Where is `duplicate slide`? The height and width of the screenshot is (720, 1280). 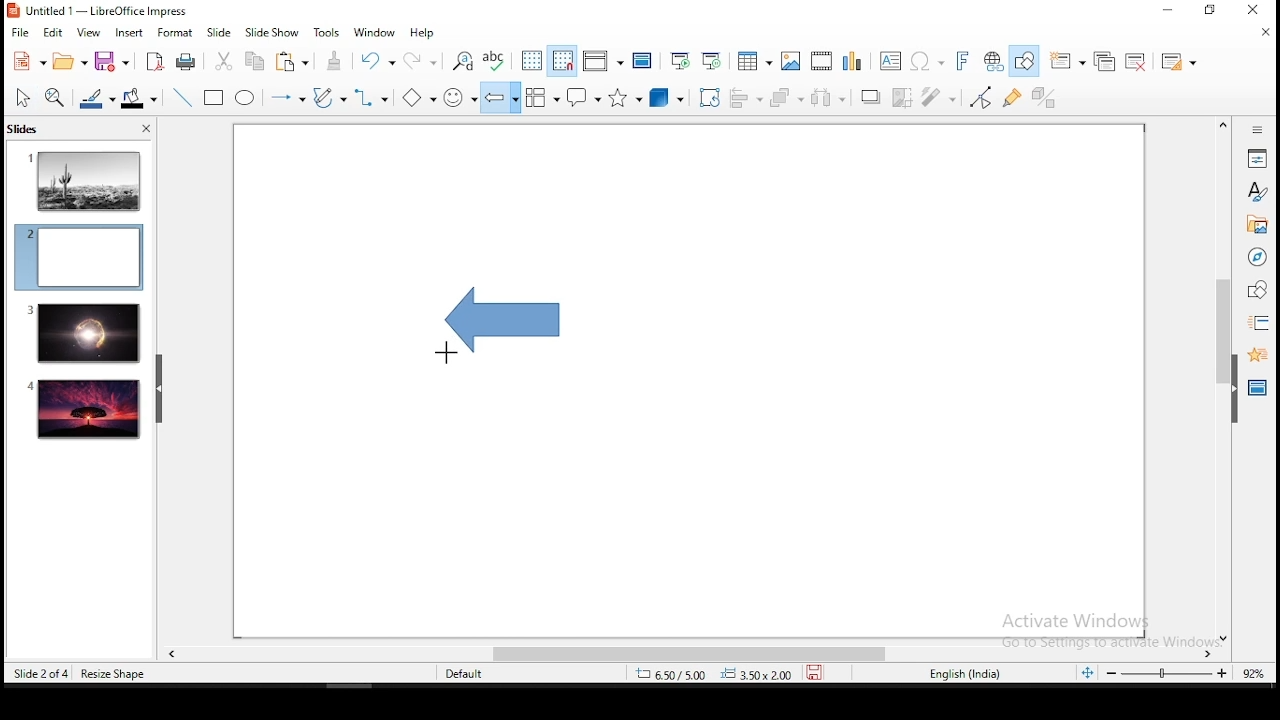 duplicate slide is located at coordinates (1107, 62).